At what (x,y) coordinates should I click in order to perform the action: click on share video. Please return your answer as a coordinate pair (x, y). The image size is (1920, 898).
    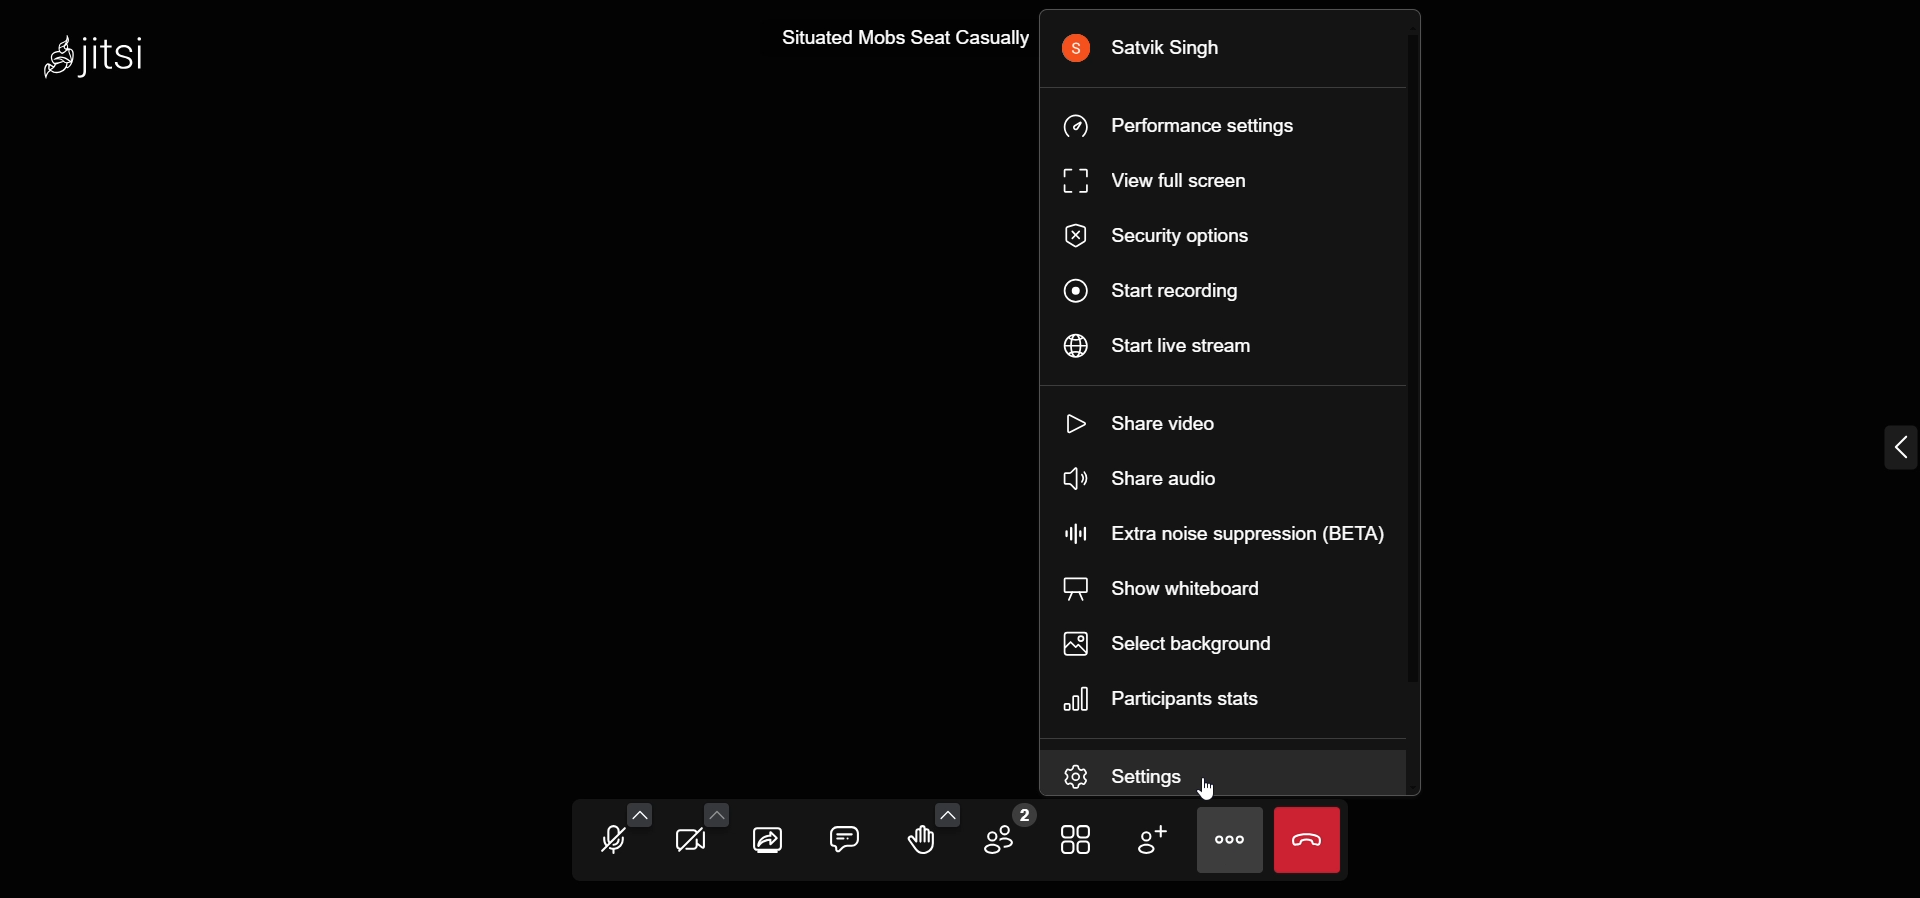
    Looking at the image, I should click on (1156, 419).